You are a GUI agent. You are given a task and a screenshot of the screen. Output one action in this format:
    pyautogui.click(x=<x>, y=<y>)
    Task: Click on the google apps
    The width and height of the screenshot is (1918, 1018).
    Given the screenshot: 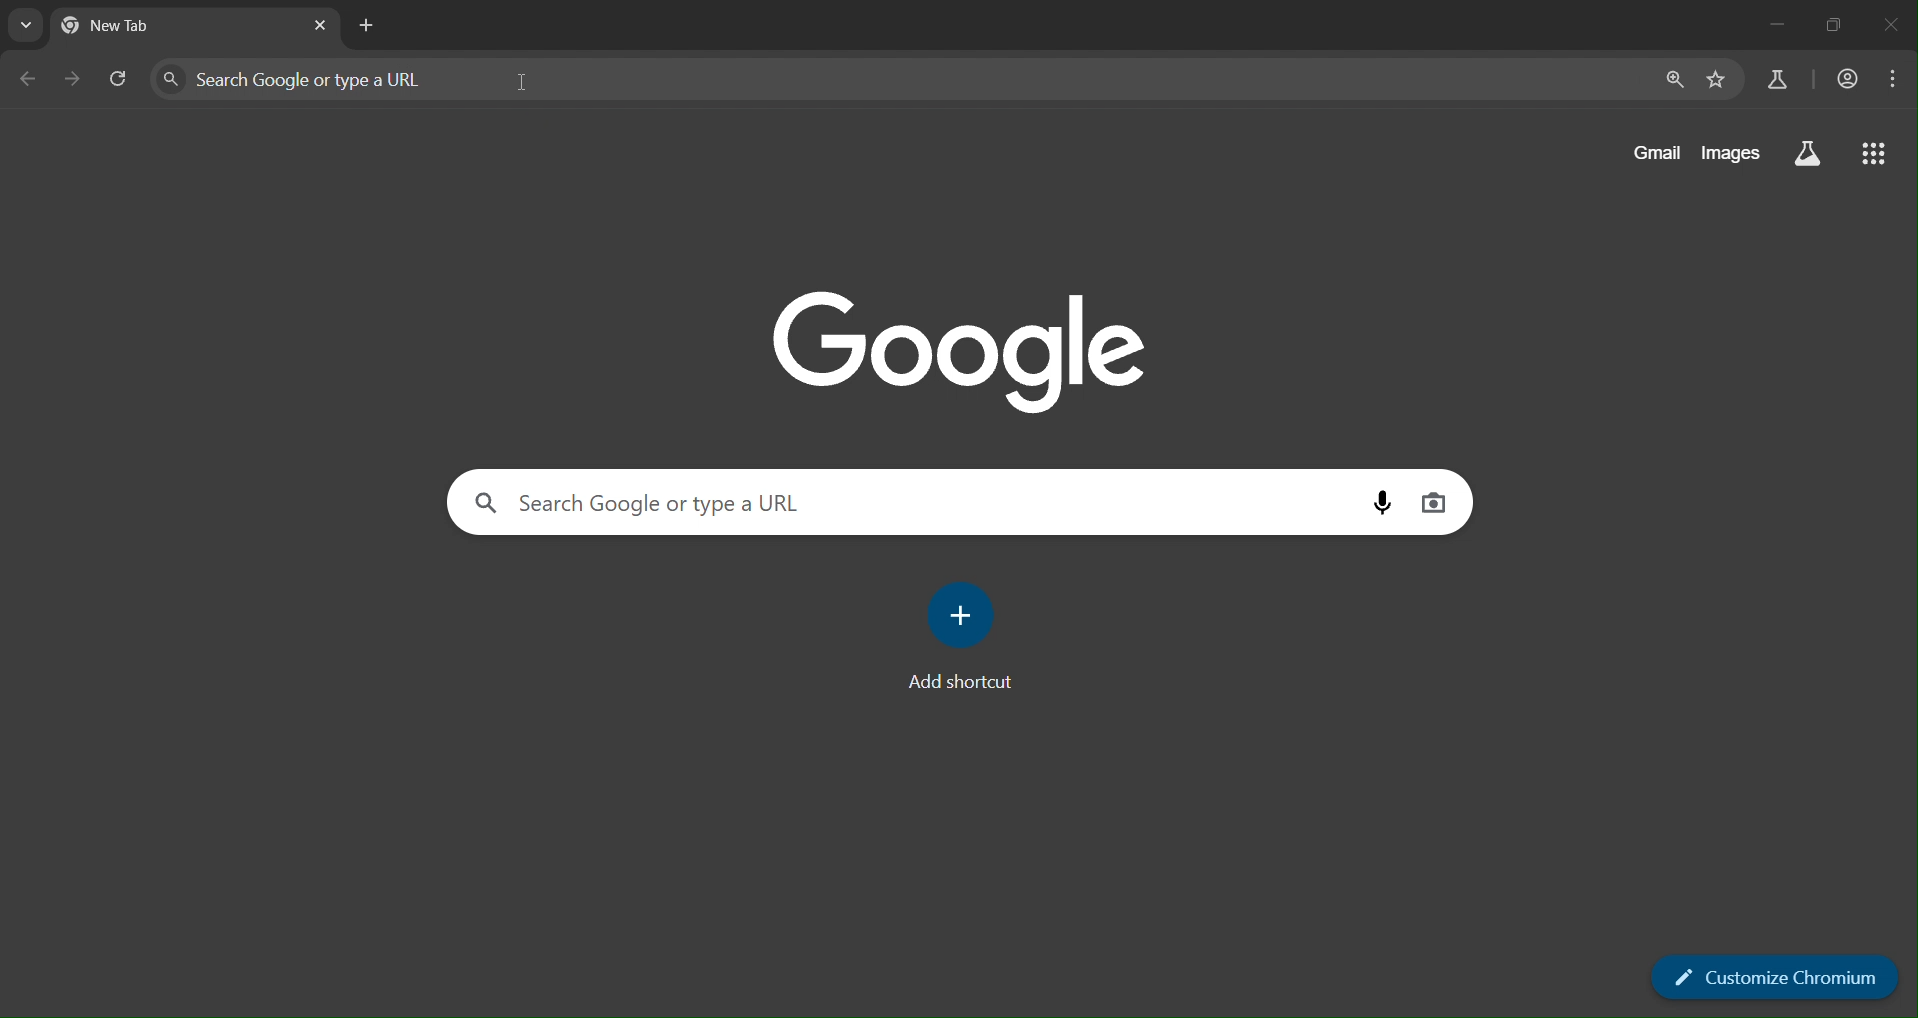 What is the action you would take?
    pyautogui.click(x=1878, y=156)
    